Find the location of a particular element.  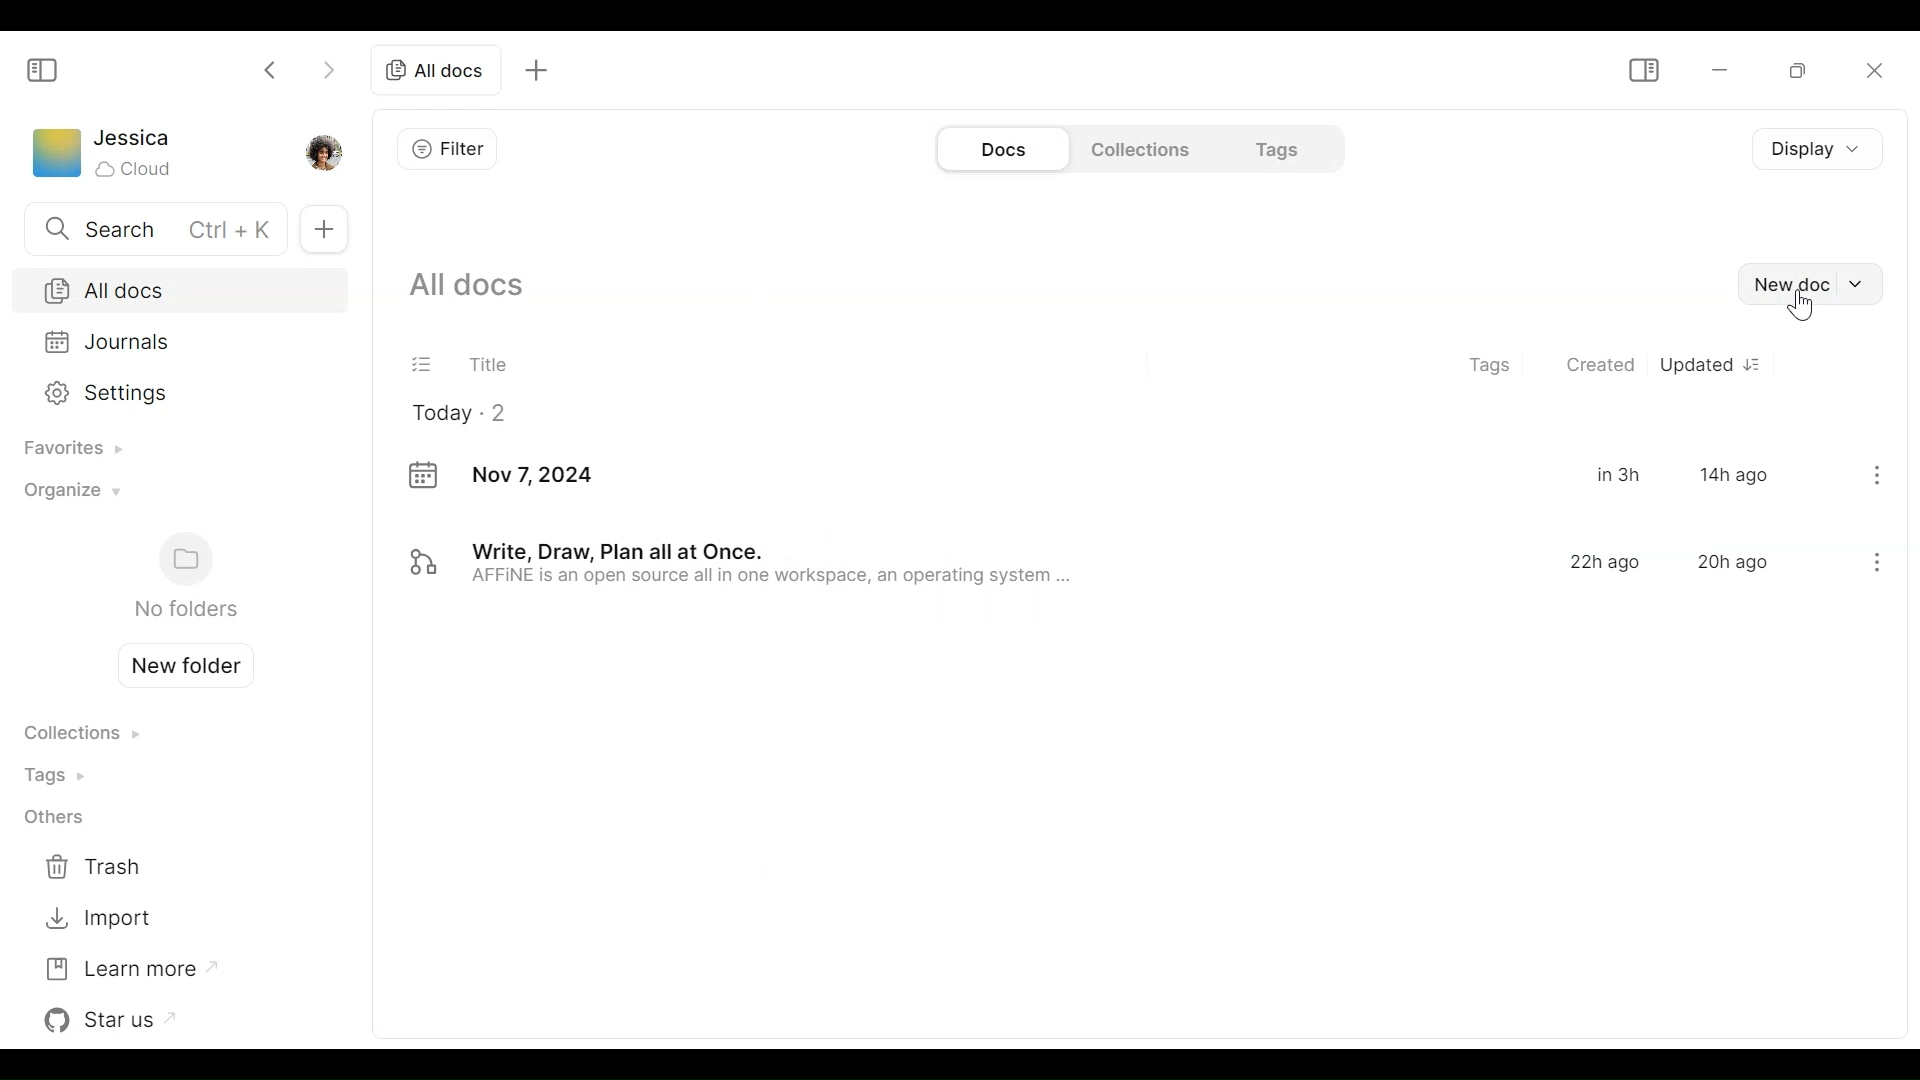

Collections is located at coordinates (1132, 148).